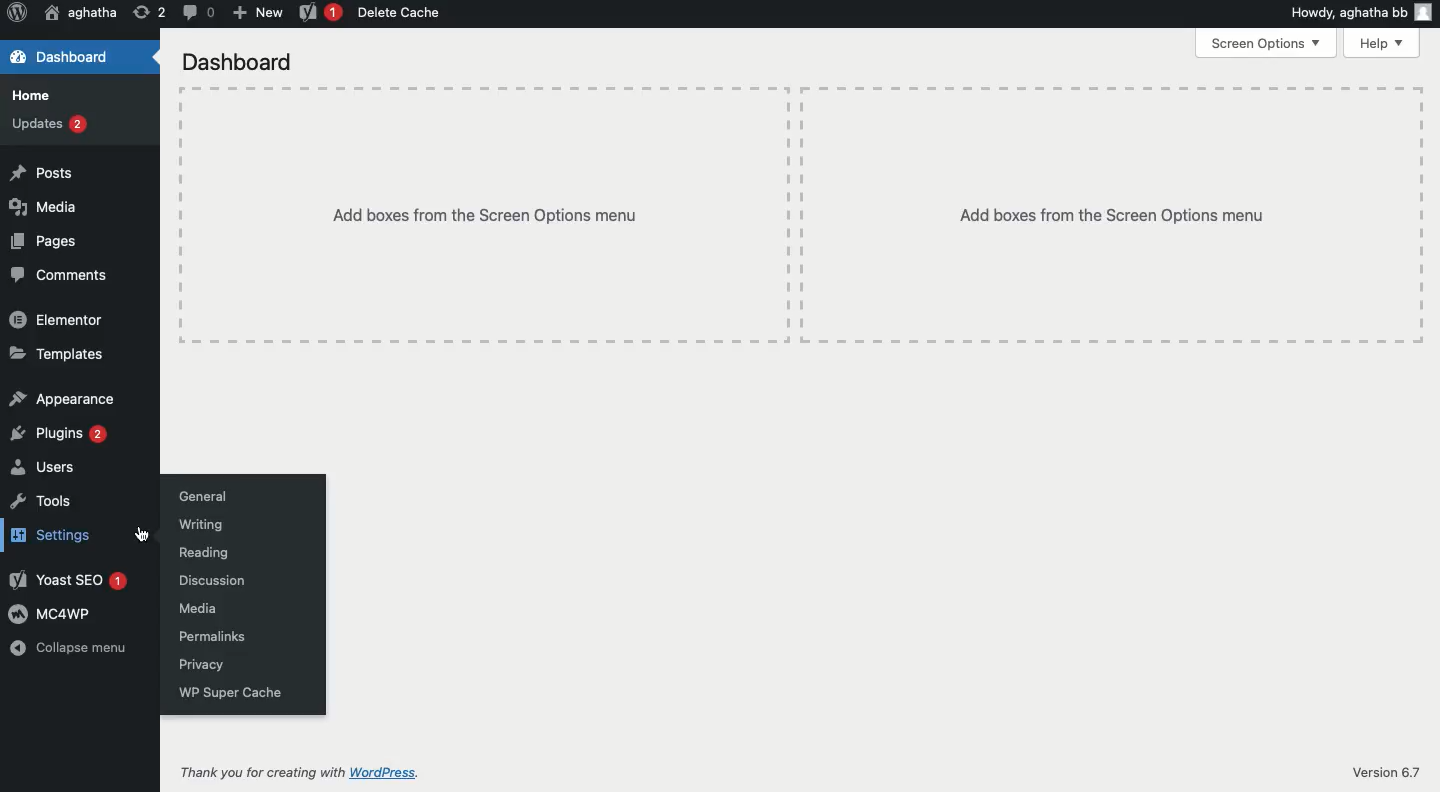  Describe the element at coordinates (31, 97) in the screenshot. I see `Home` at that location.